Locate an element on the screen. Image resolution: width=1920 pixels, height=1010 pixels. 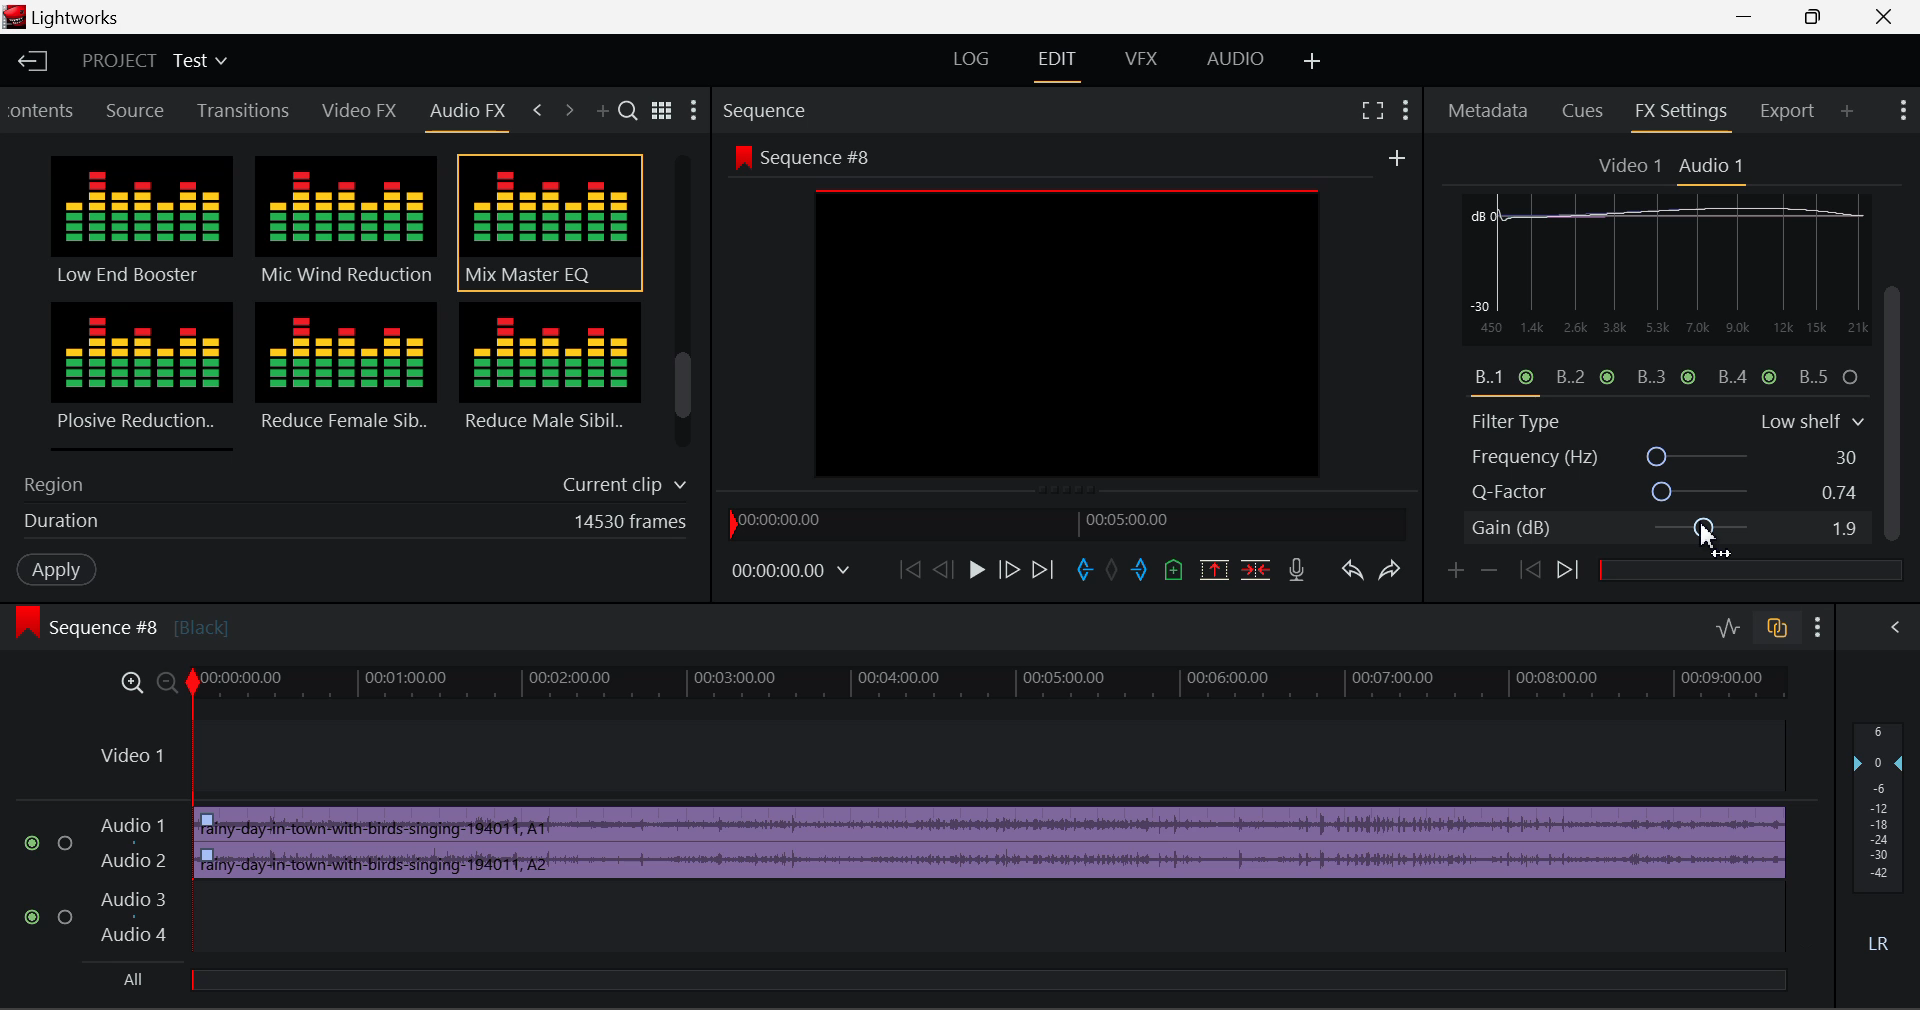
FX Settings Open is located at coordinates (1682, 115).